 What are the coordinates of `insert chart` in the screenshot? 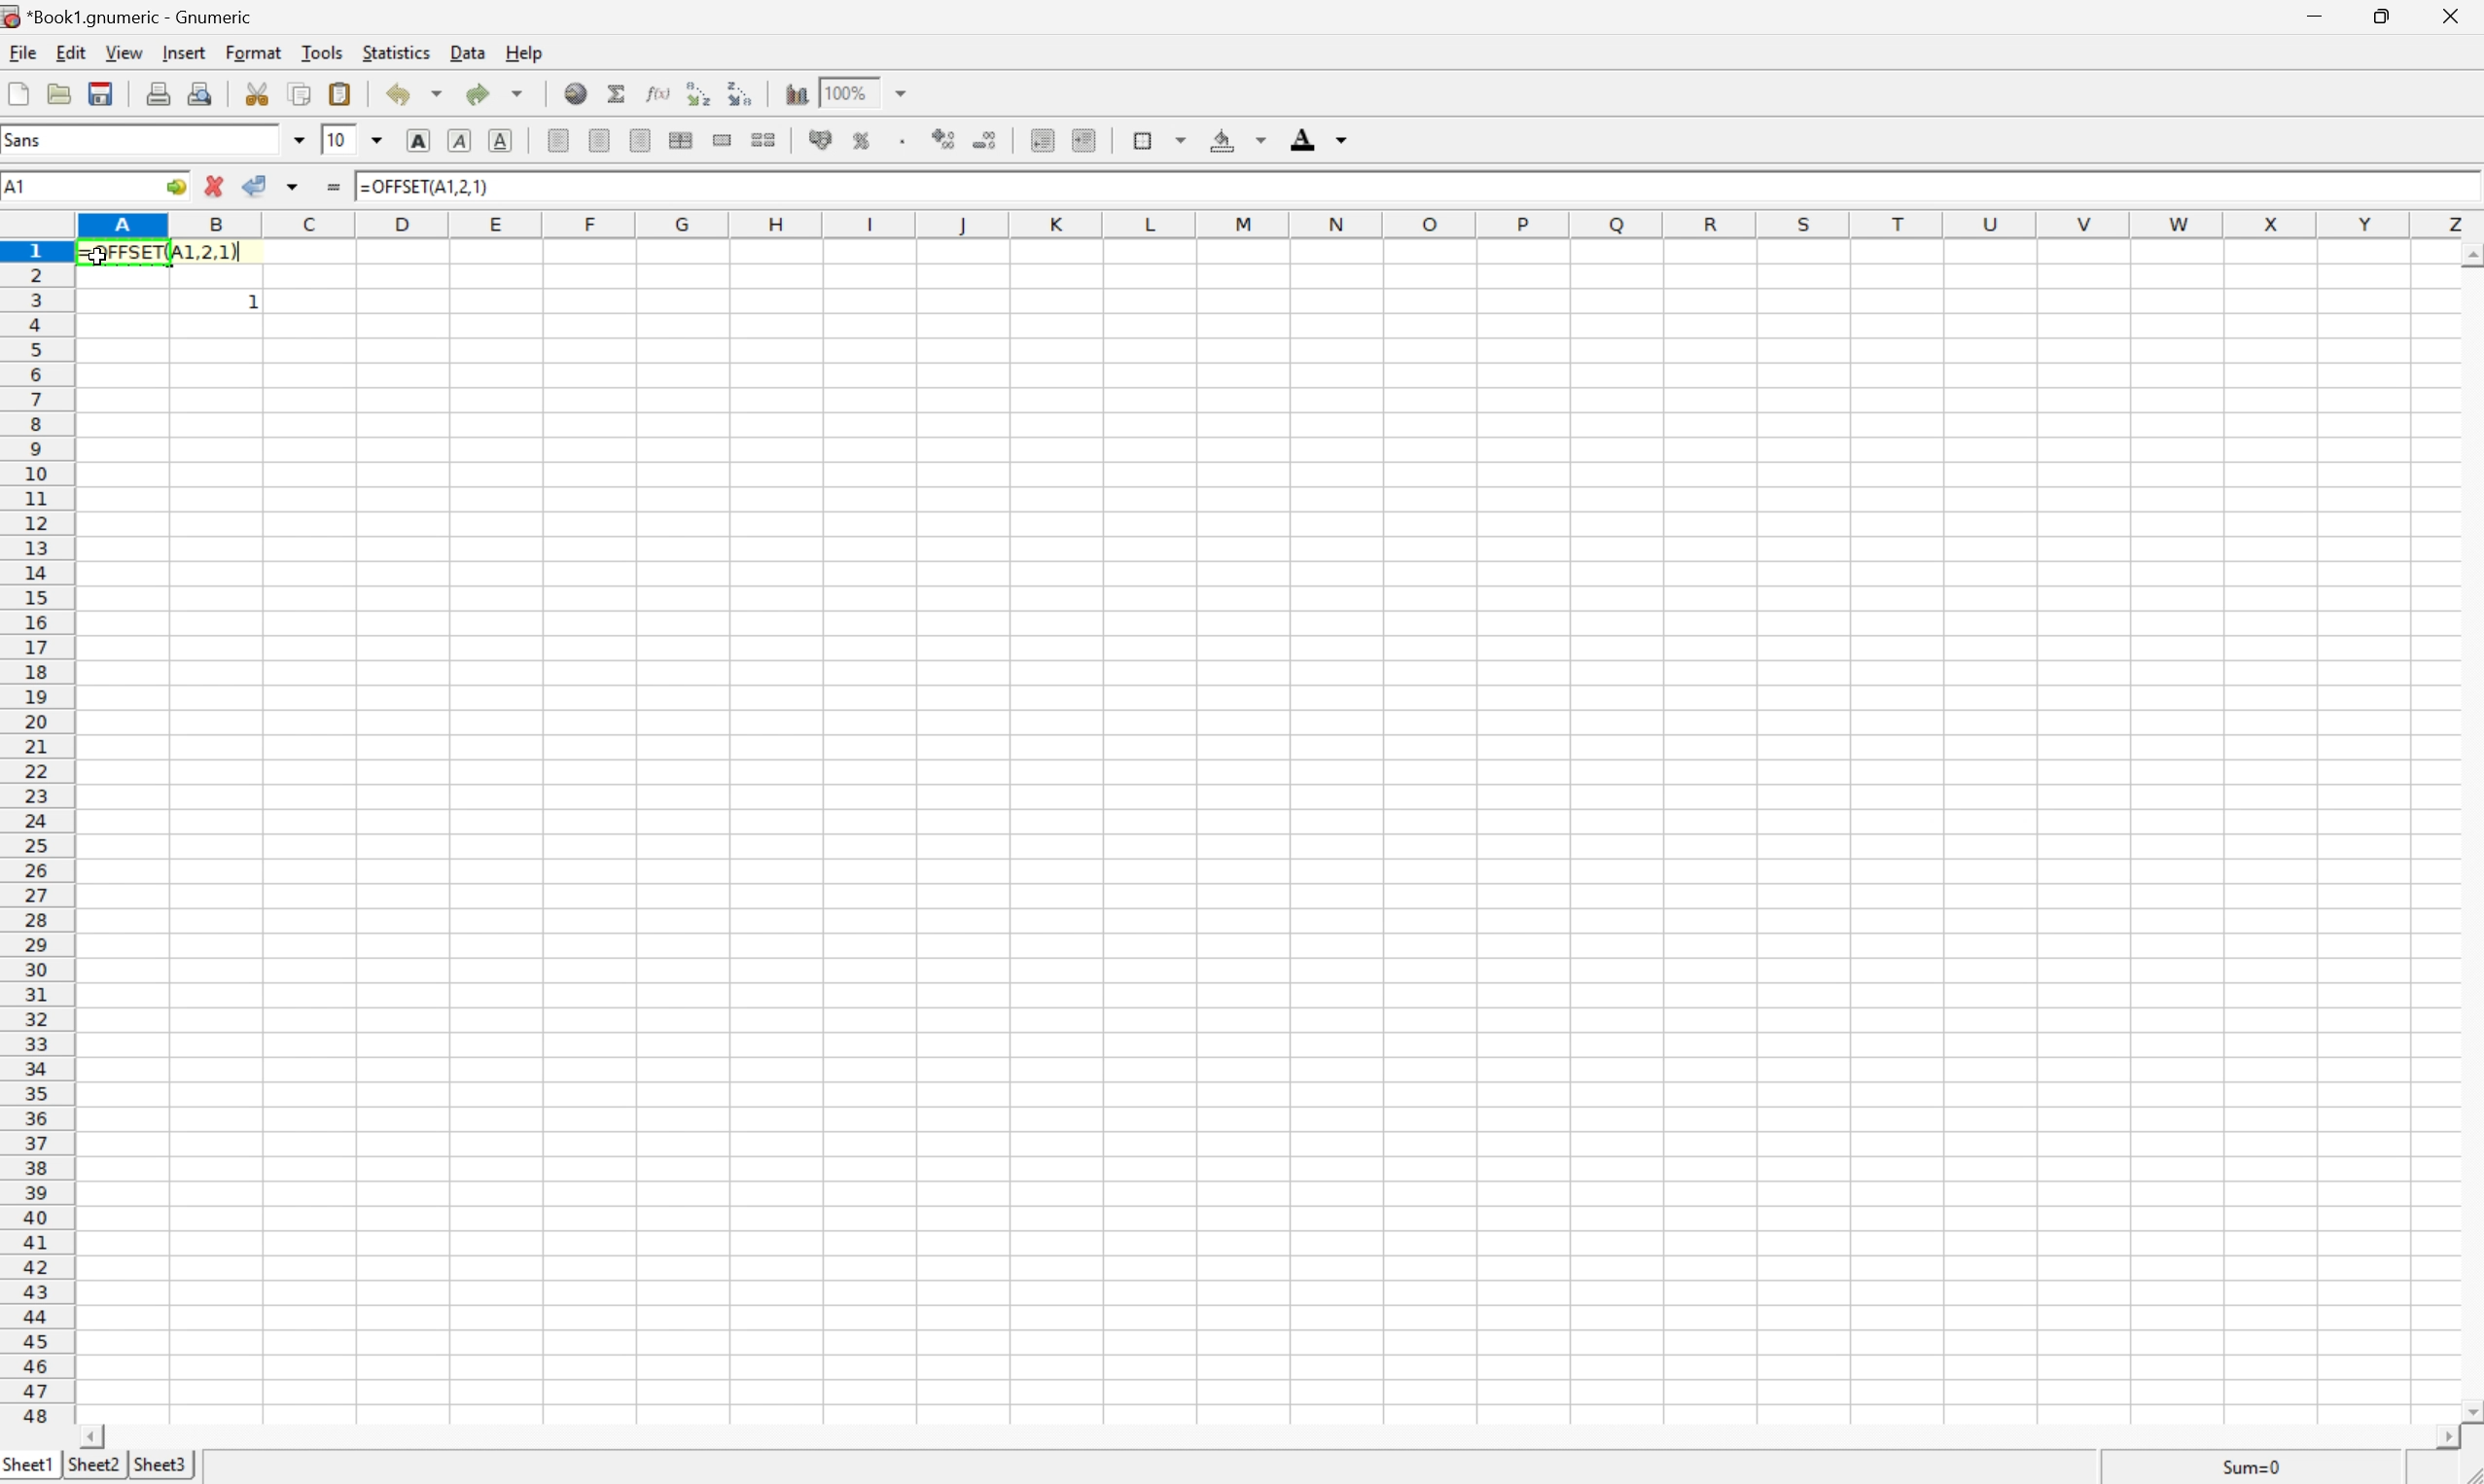 It's located at (797, 91).